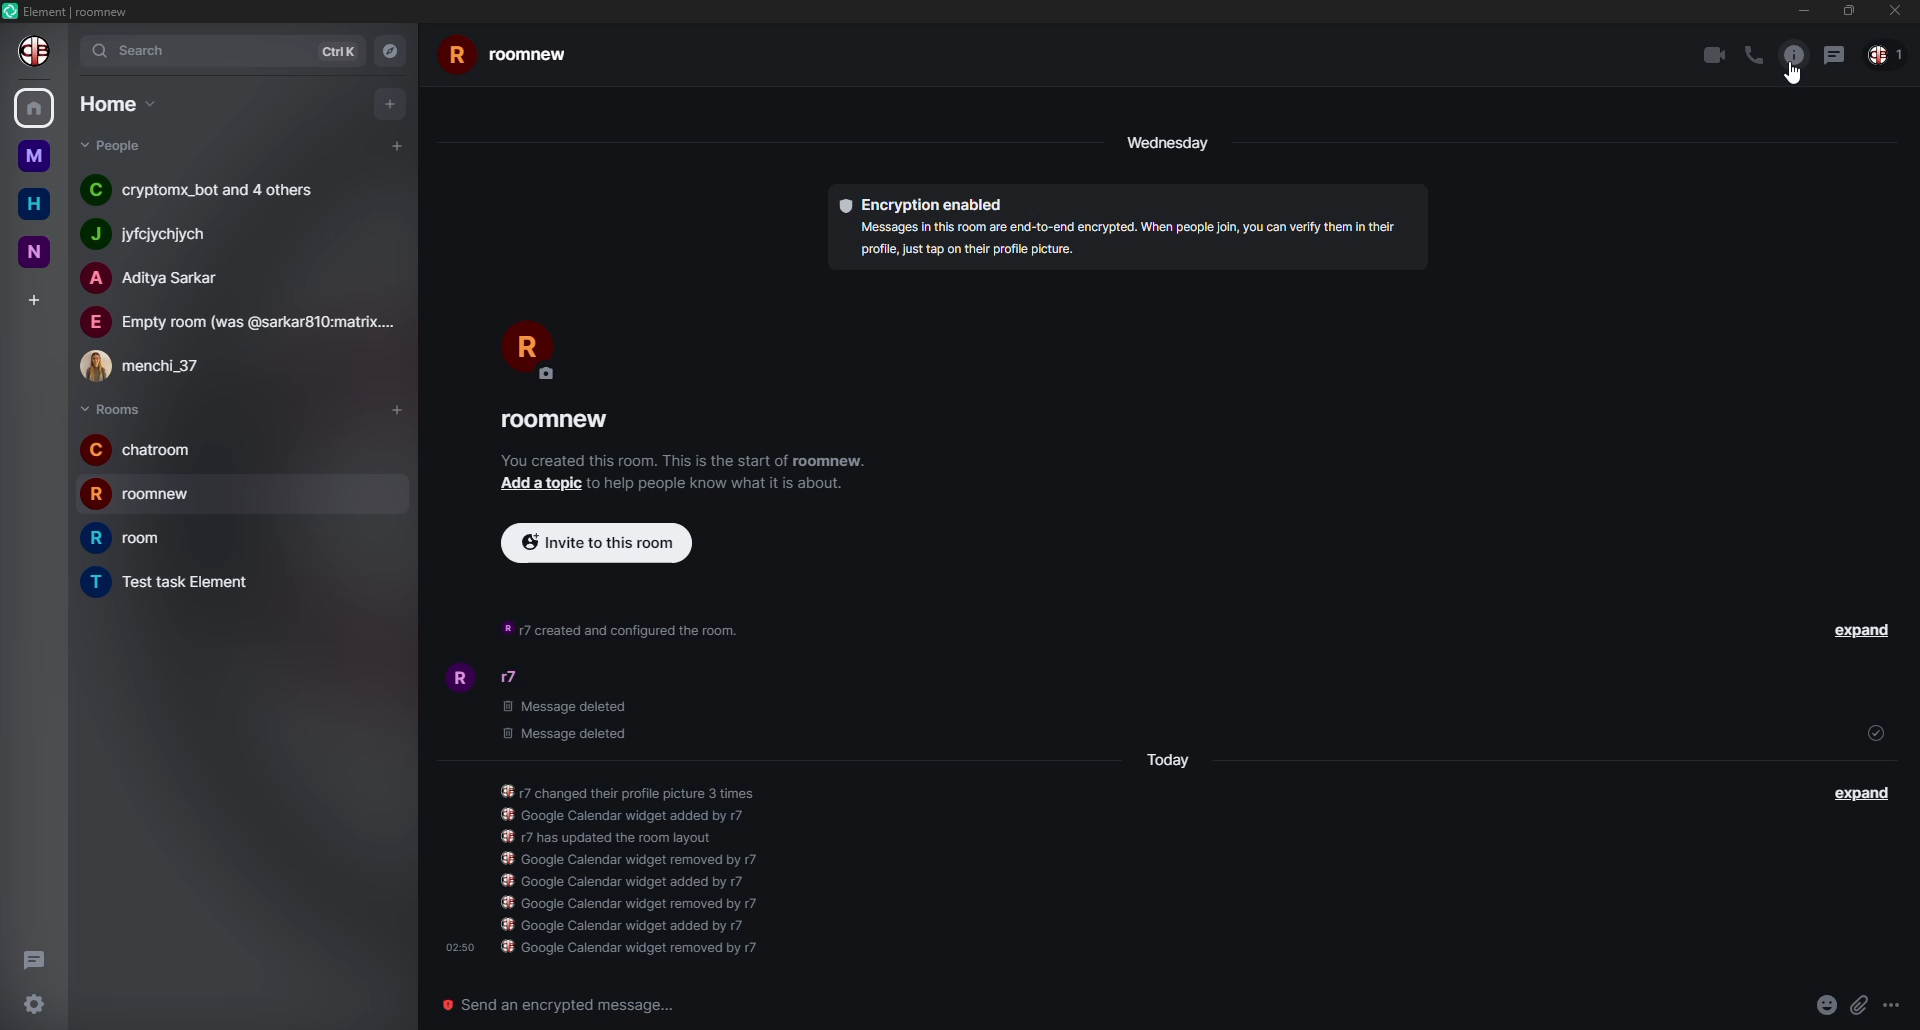 The height and width of the screenshot is (1030, 1920). What do you see at coordinates (1795, 74) in the screenshot?
I see `cursor` at bounding box center [1795, 74].